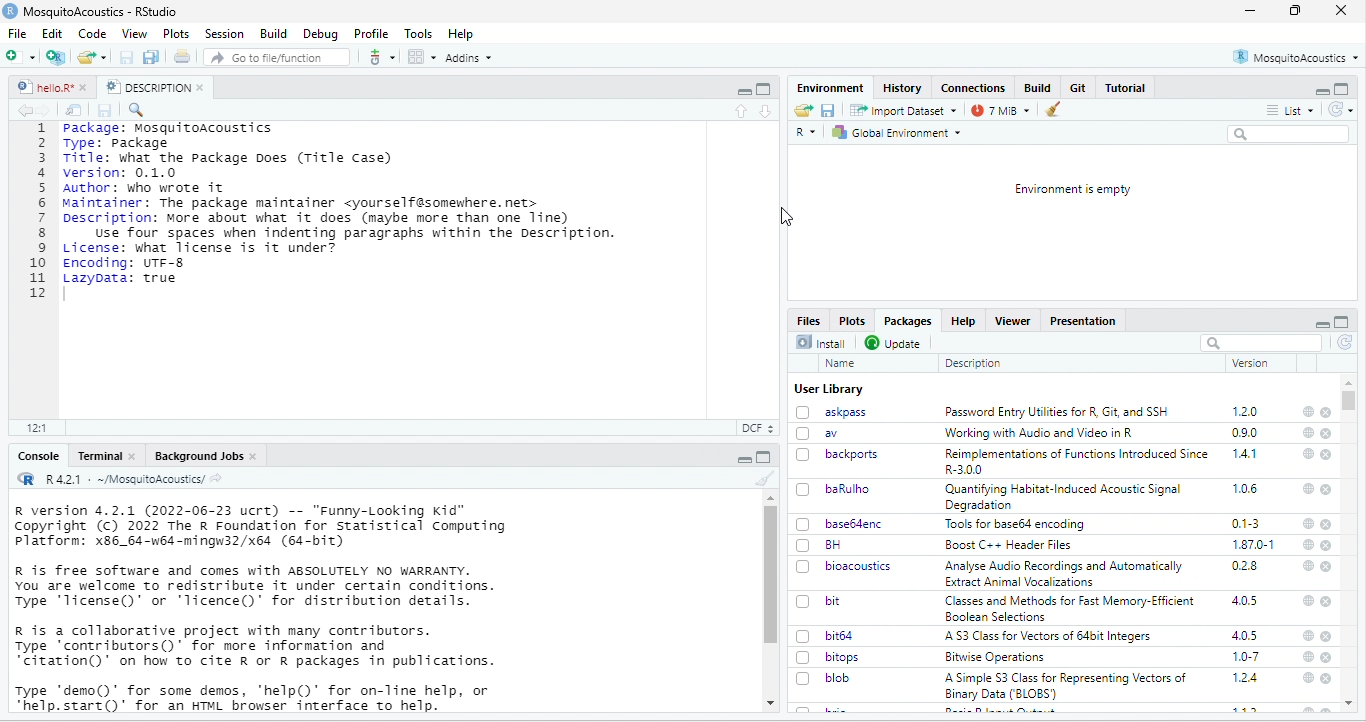  Describe the element at coordinates (1246, 454) in the screenshot. I see `1.4.1` at that location.